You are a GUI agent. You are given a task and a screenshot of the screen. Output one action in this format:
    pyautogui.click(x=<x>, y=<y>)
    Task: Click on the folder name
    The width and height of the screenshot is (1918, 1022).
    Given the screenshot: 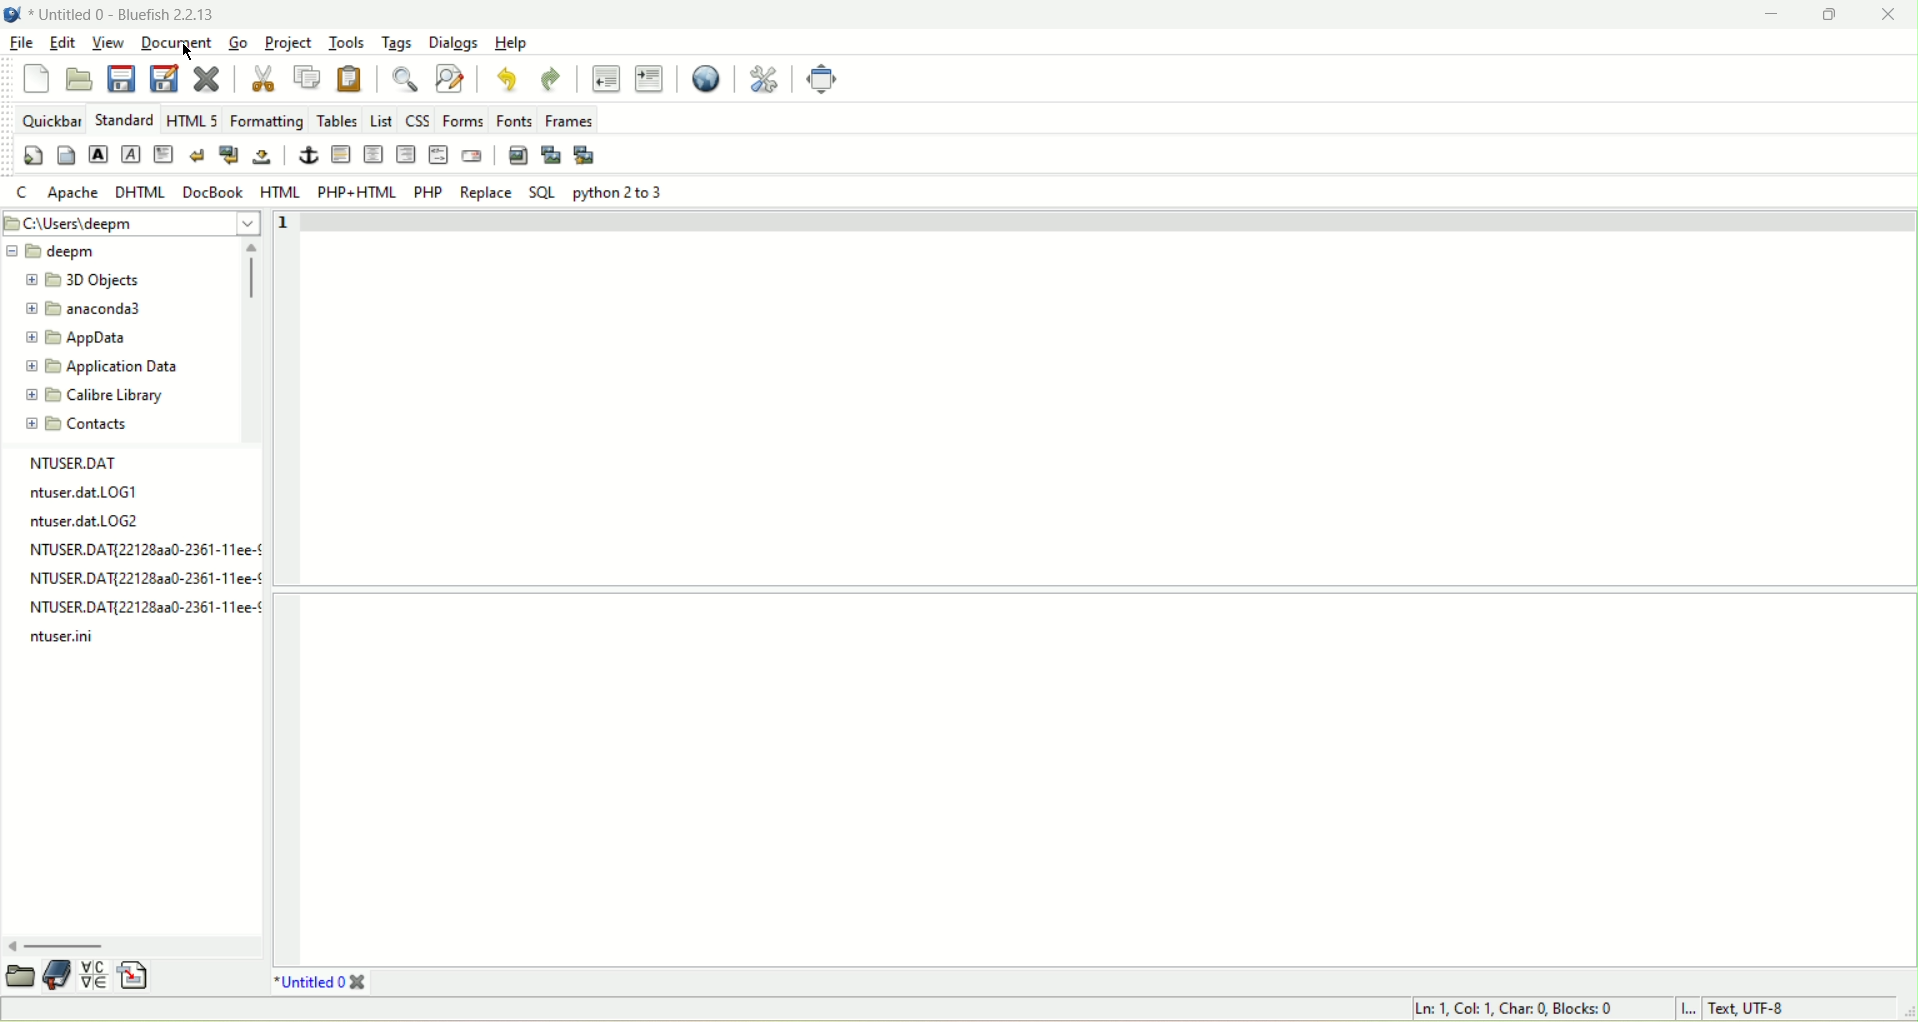 What is the action you would take?
    pyautogui.click(x=77, y=337)
    